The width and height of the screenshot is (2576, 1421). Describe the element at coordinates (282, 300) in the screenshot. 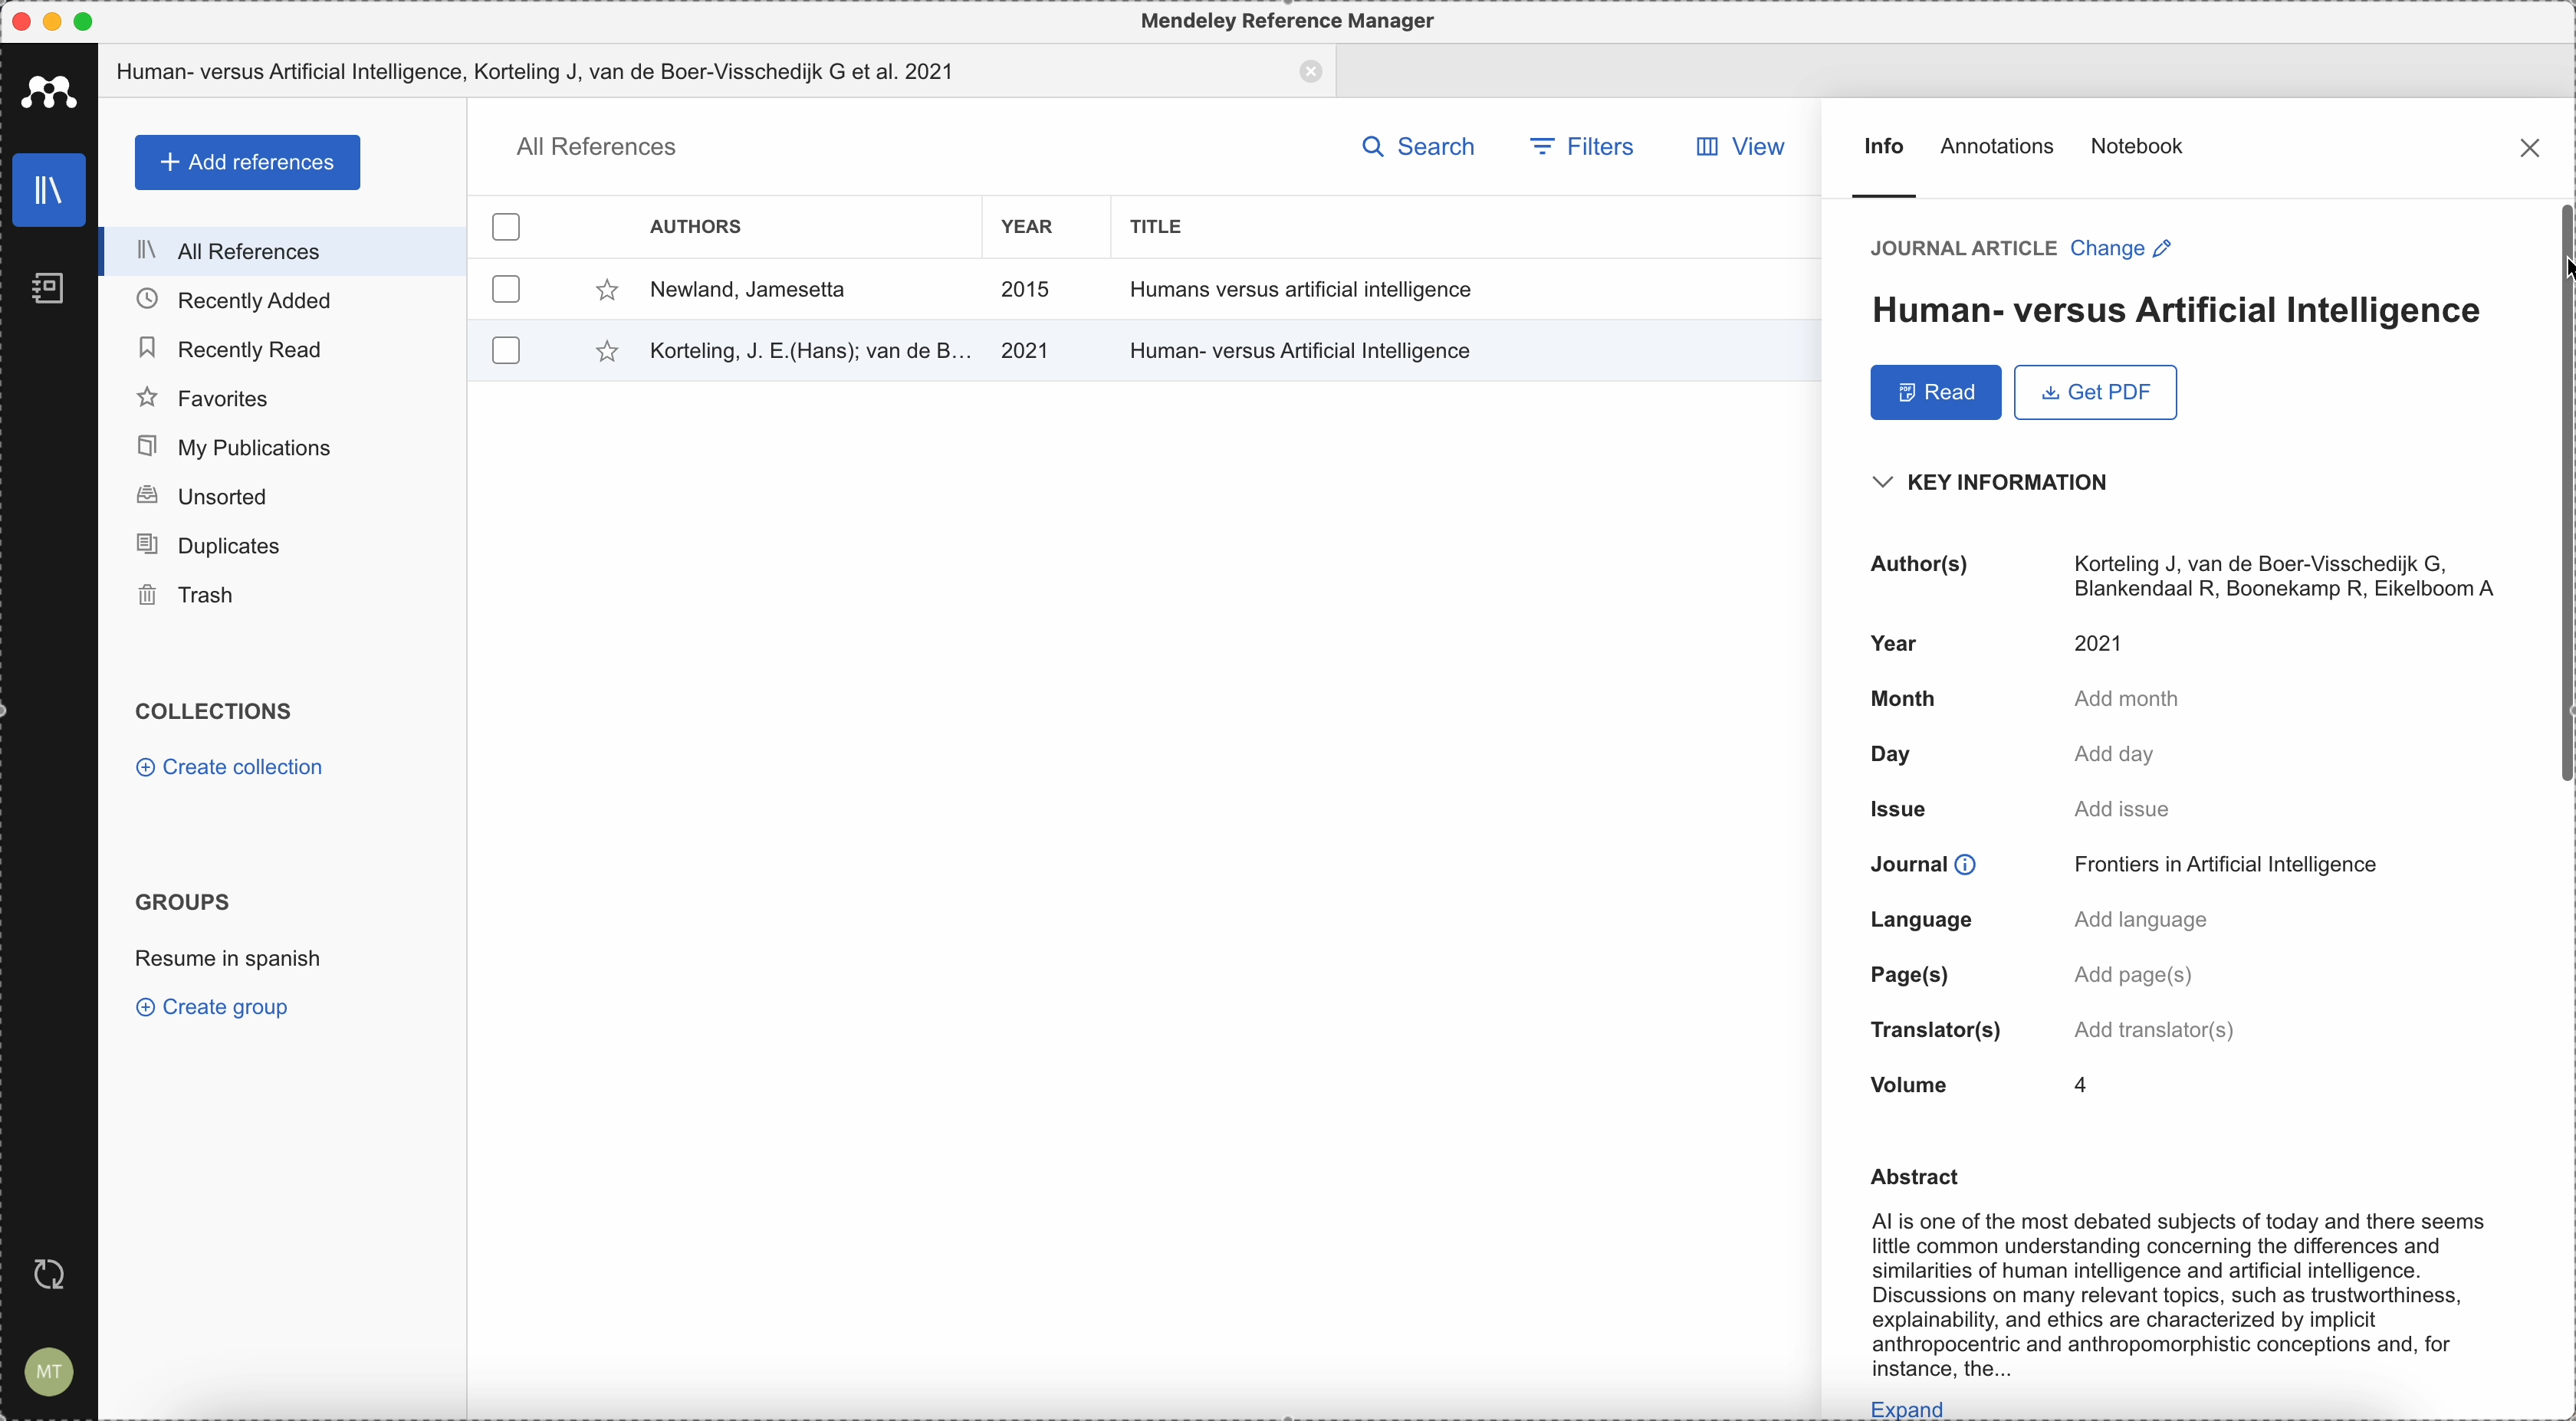

I see `recently added` at that location.